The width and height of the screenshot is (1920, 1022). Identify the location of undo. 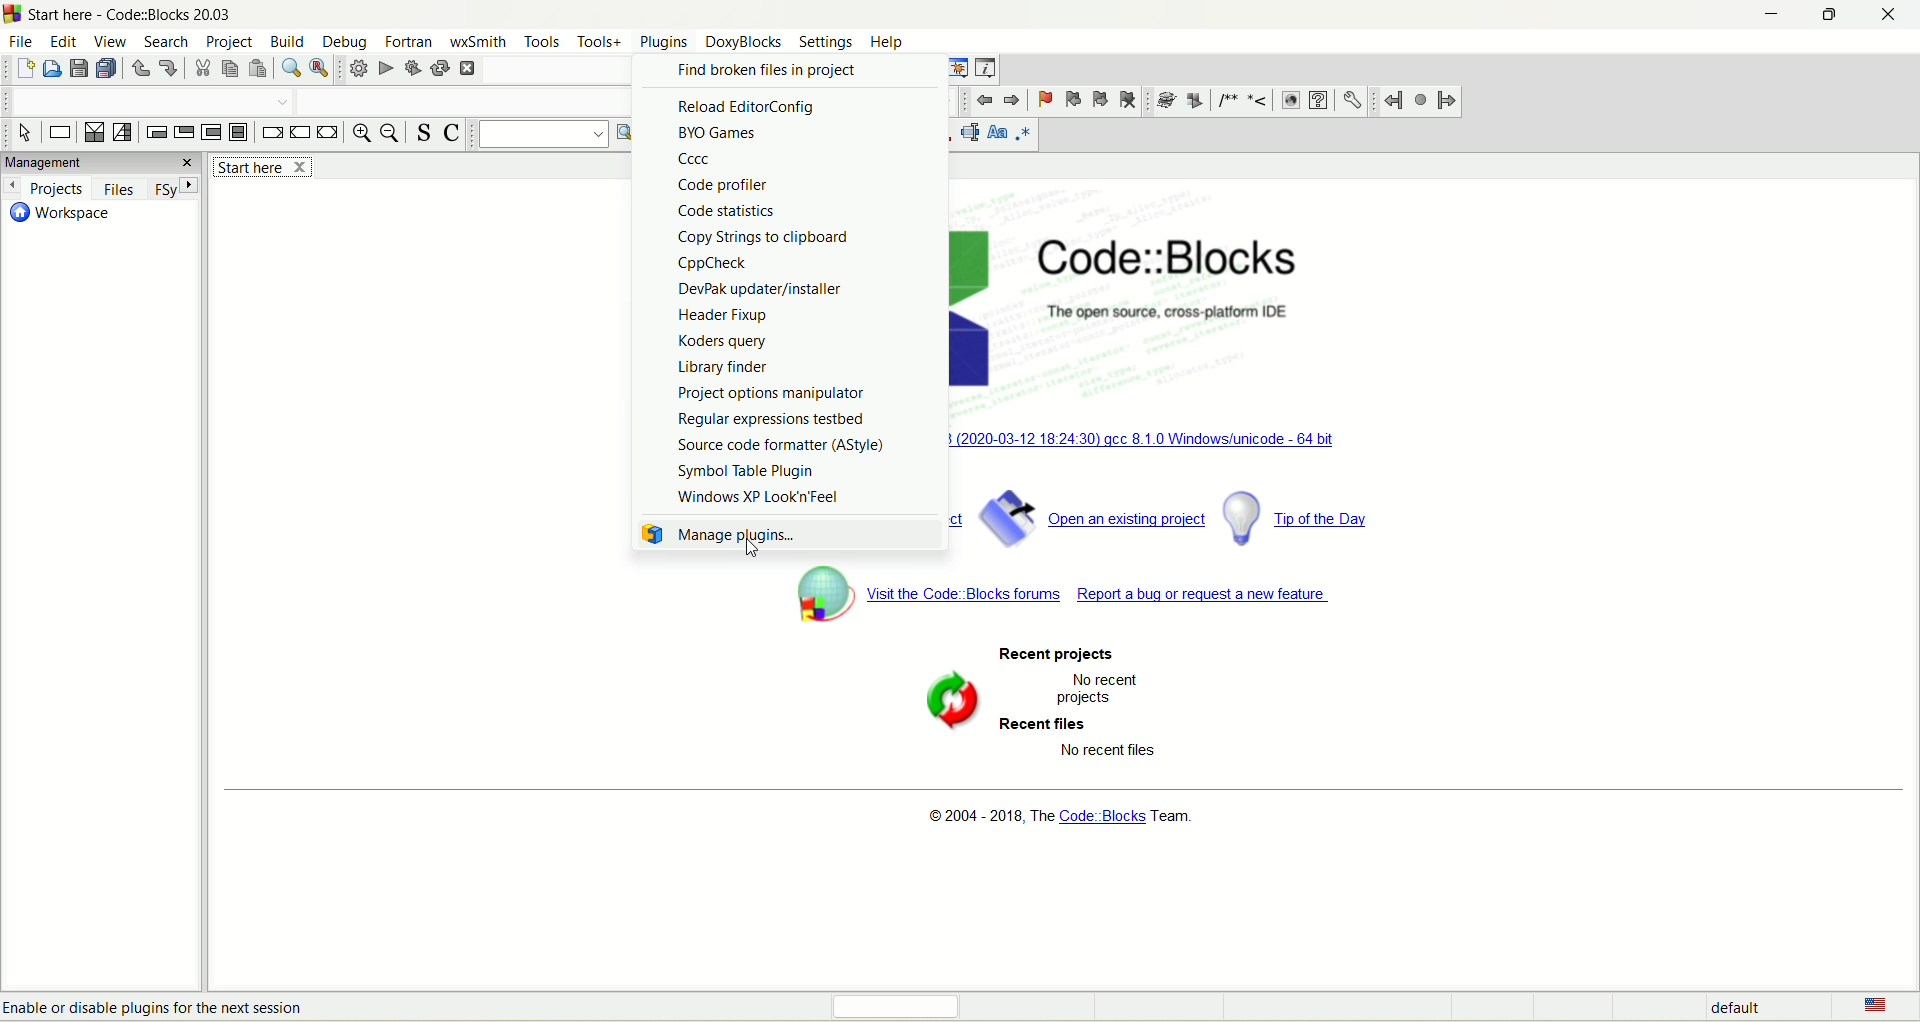
(139, 69).